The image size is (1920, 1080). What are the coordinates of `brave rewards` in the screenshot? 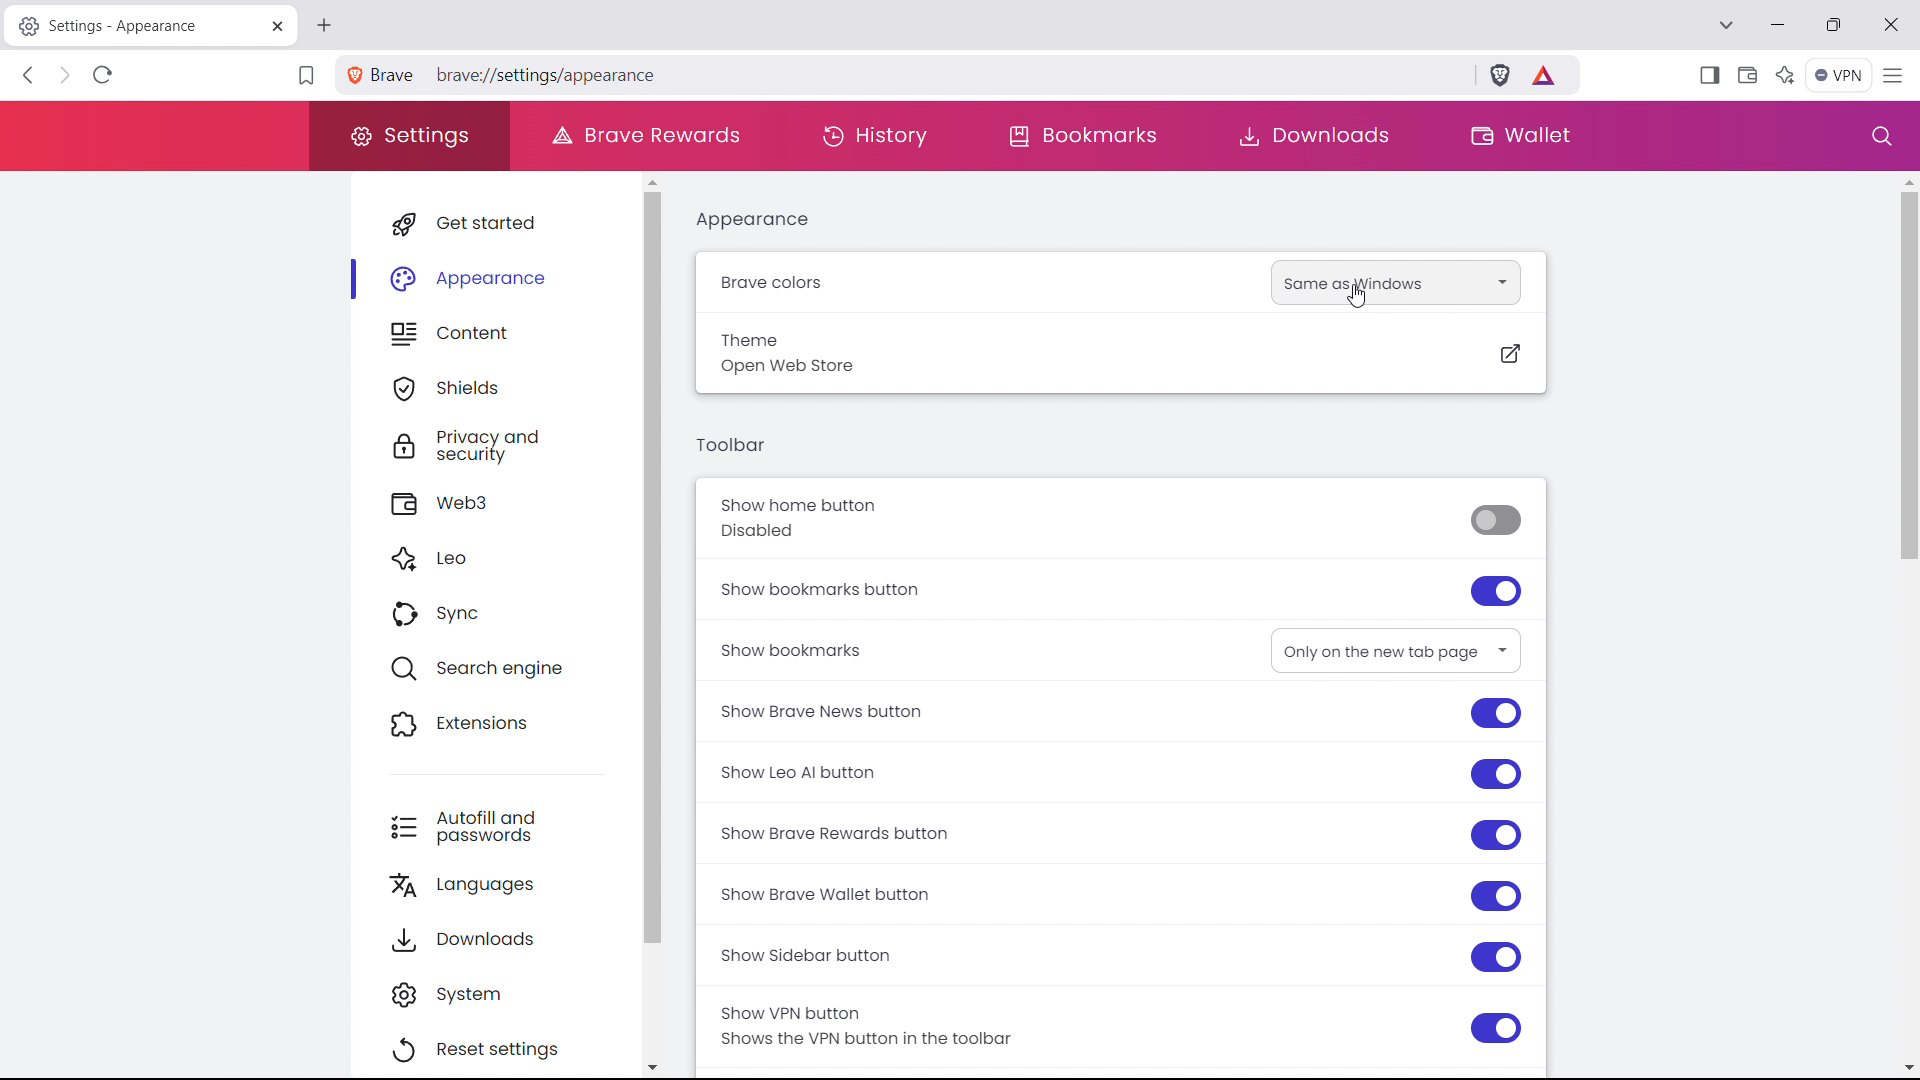 It's located at (645, 135).